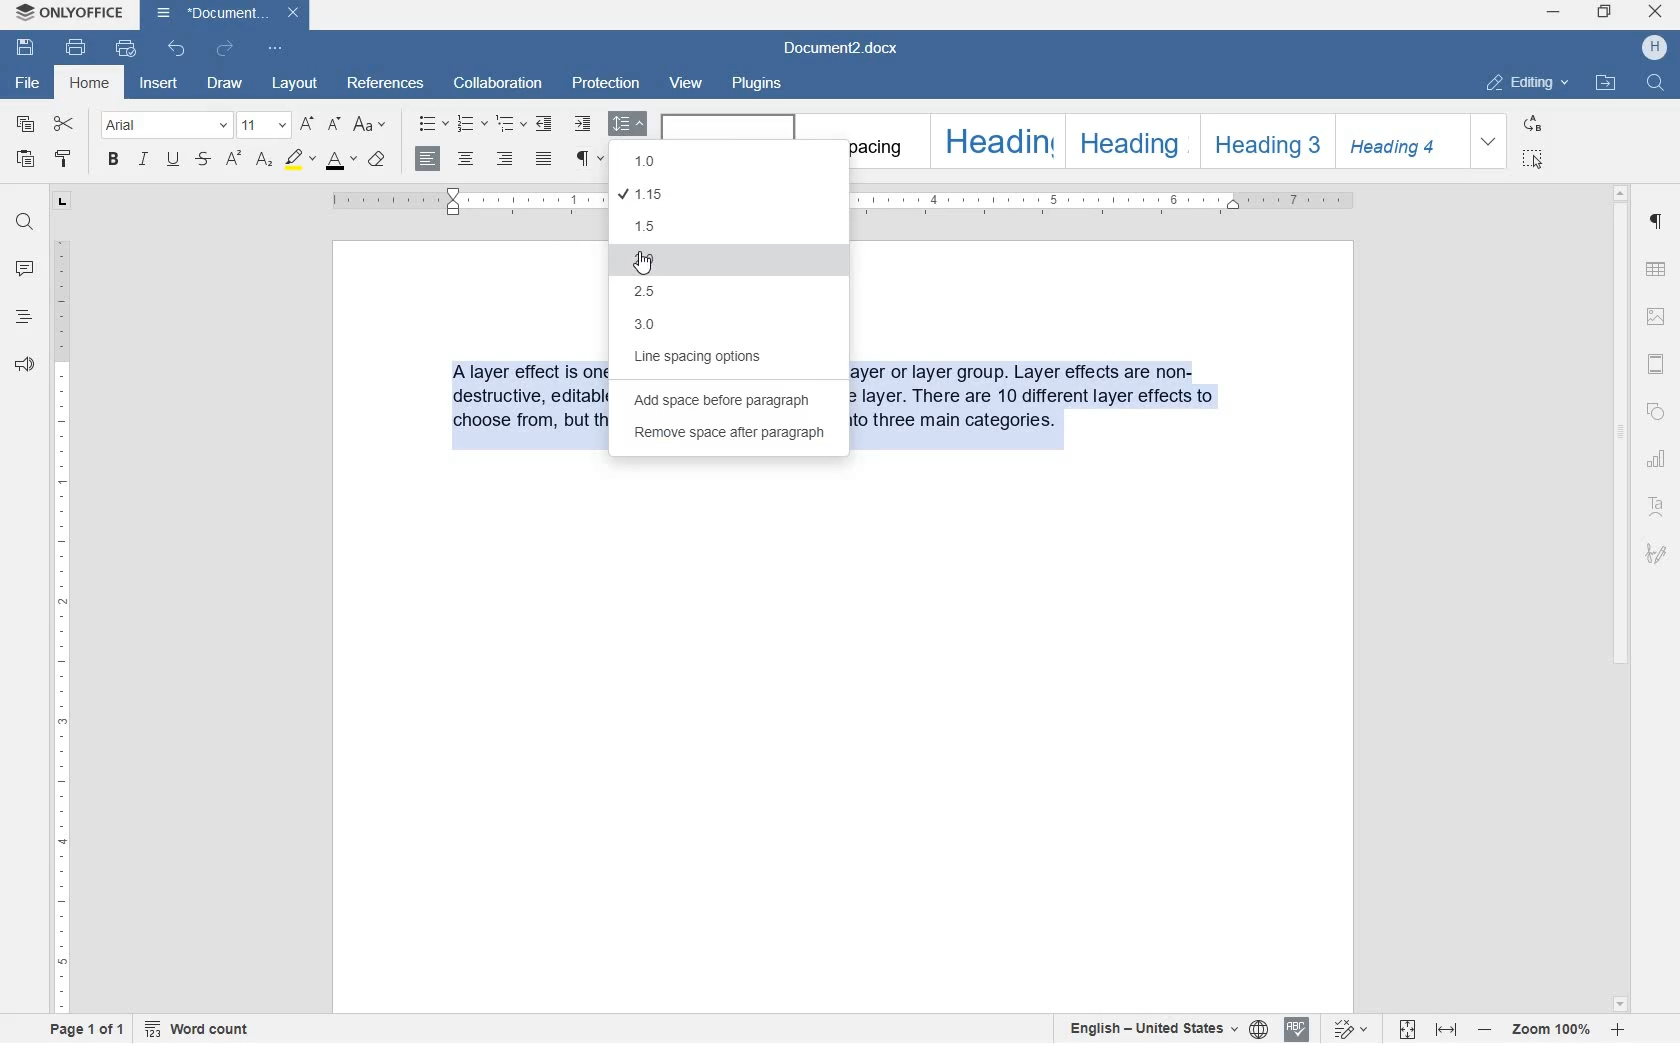 The height and width of the screenshot is (1044, 1680). What do you see at coordinates (23, 365) in the screenshot?
I see `feedback & support` at bounding box center [23, 365].